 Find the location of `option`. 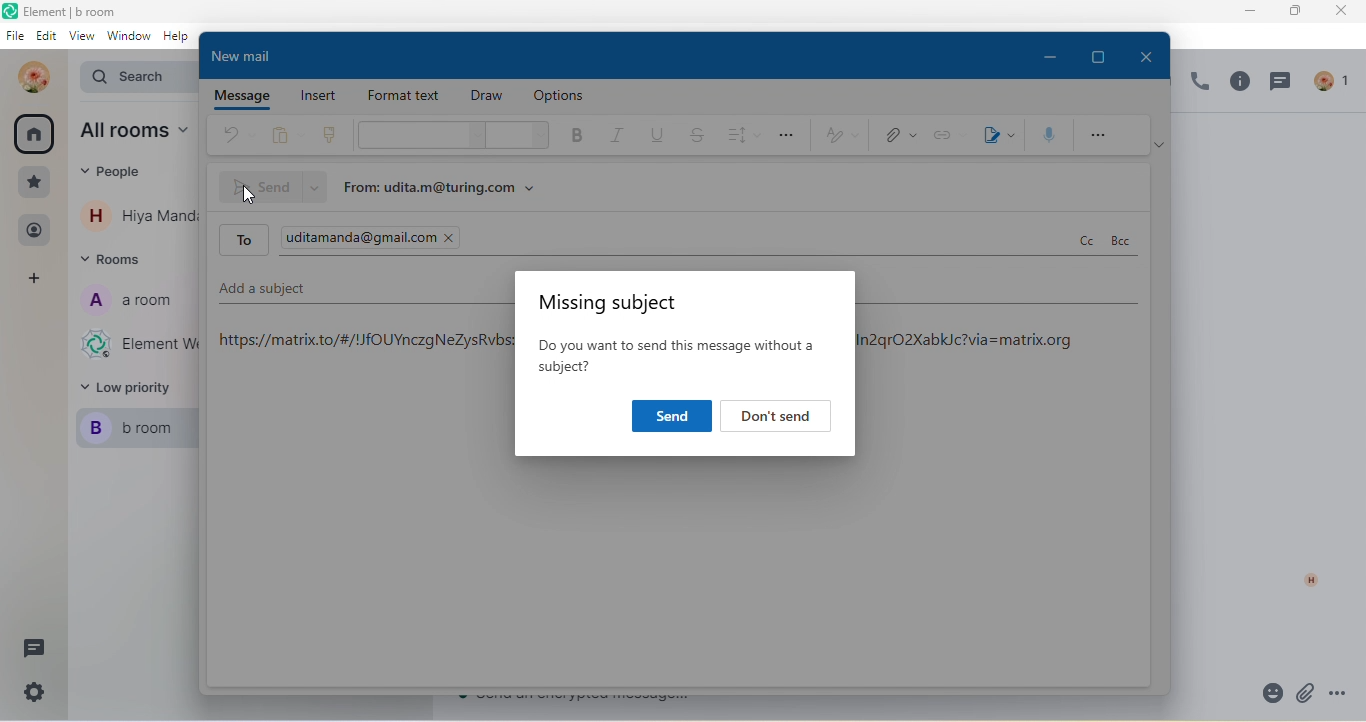

option is located at coordinates (1344, 693).